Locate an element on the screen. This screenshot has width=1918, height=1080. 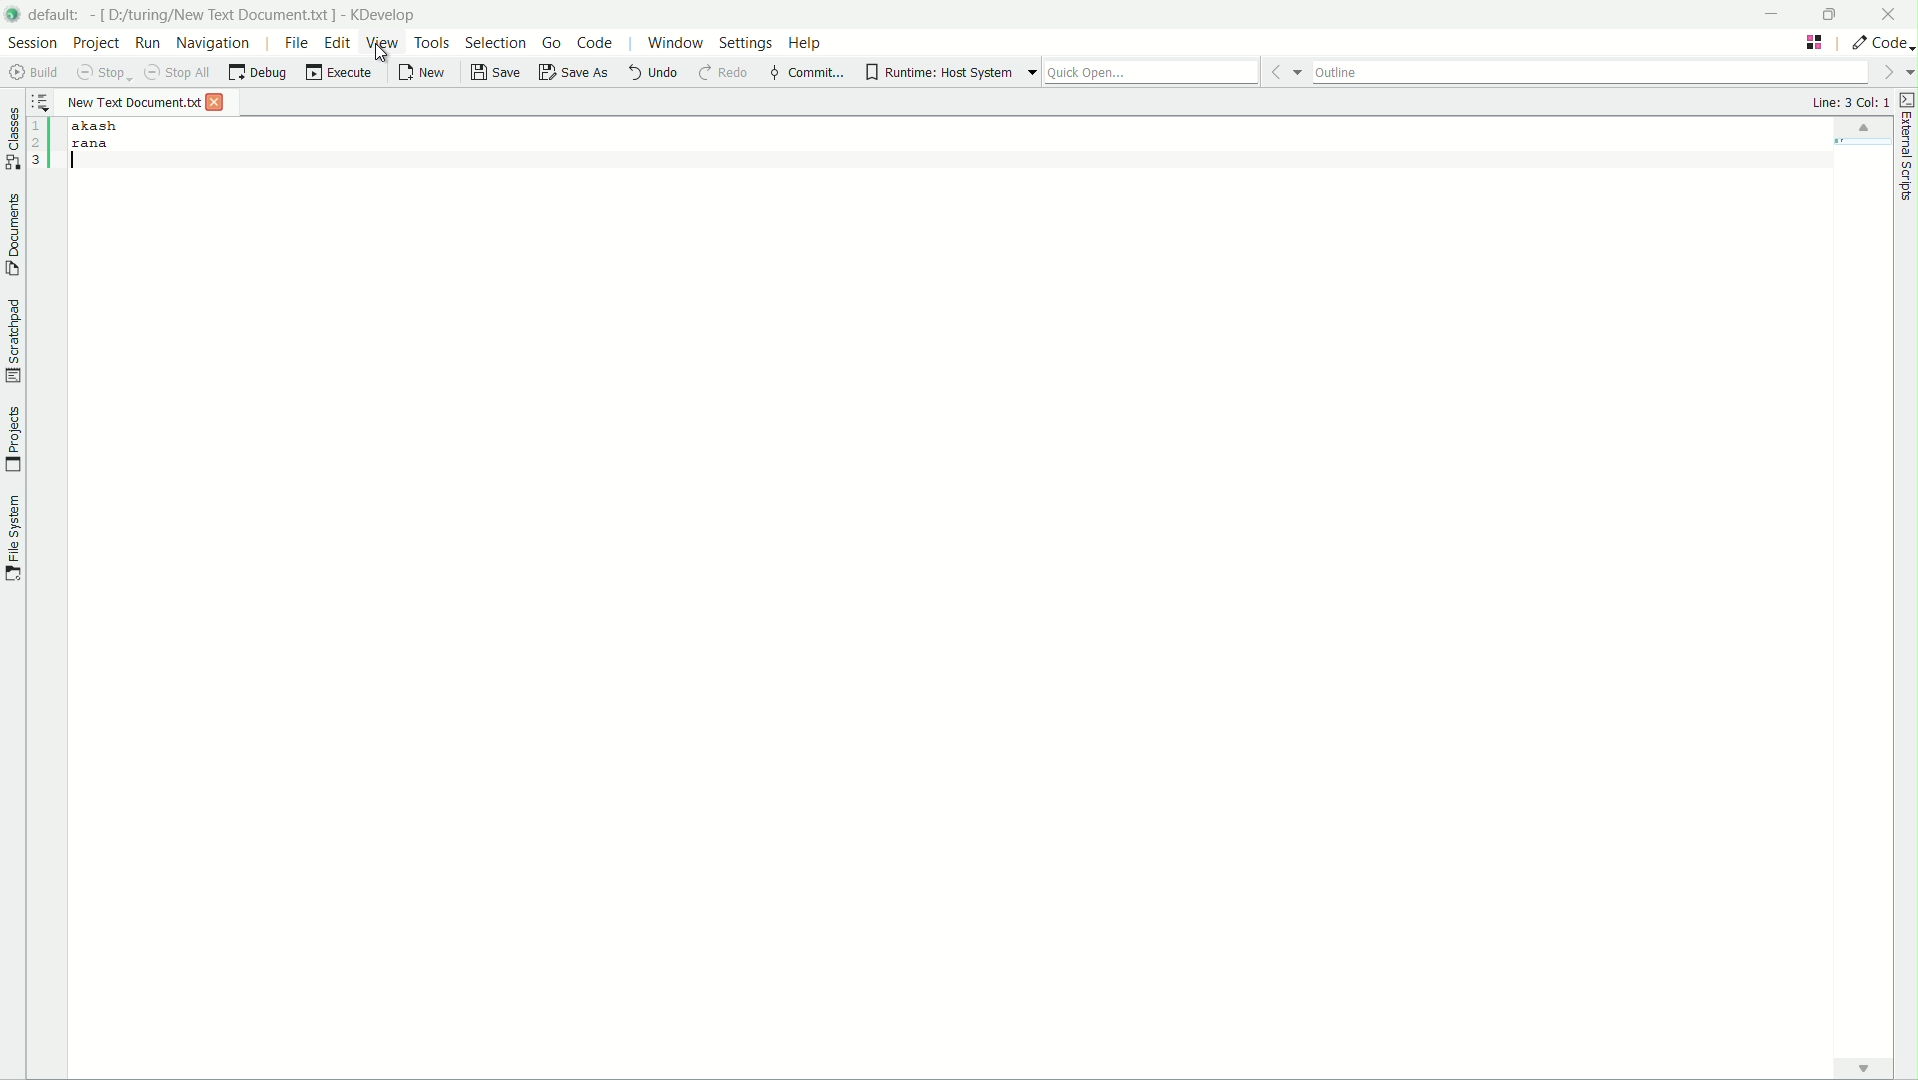
project menu is located at coordinates (95, 42).